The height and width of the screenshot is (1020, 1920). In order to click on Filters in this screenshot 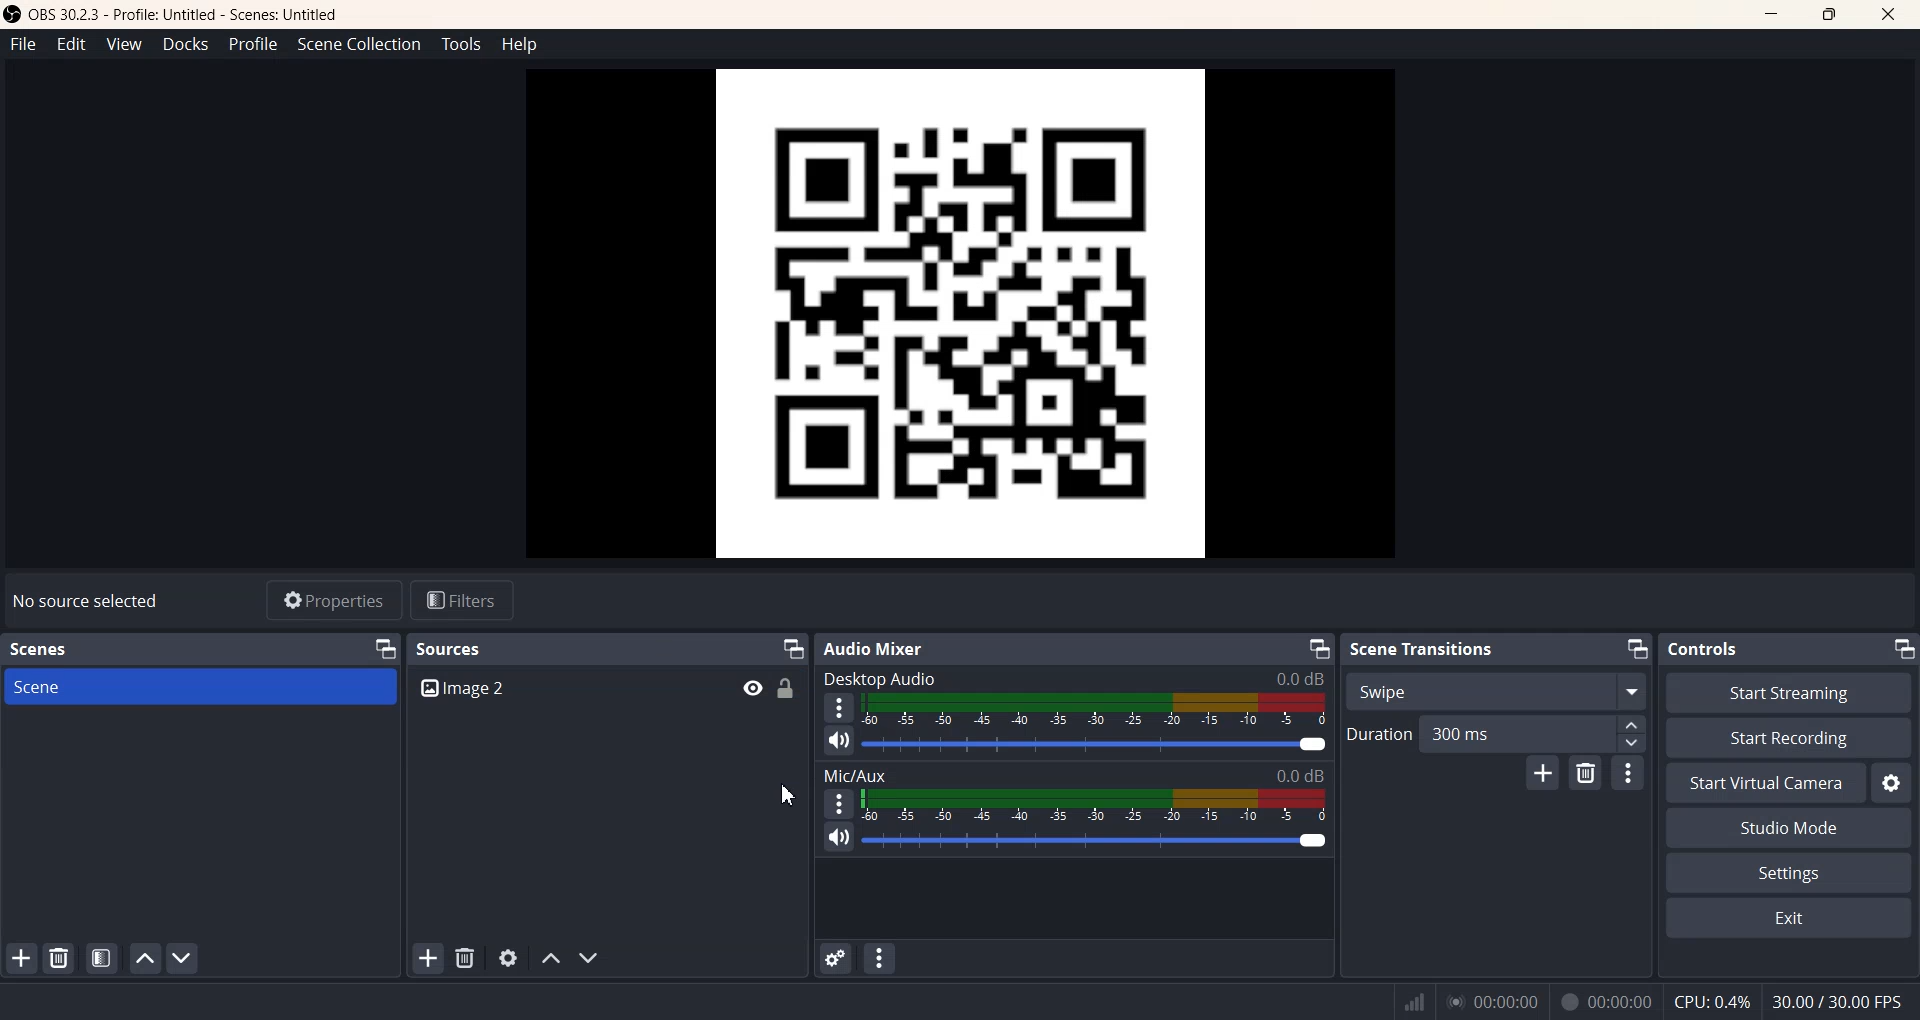, I will do `click(463, 599)`.